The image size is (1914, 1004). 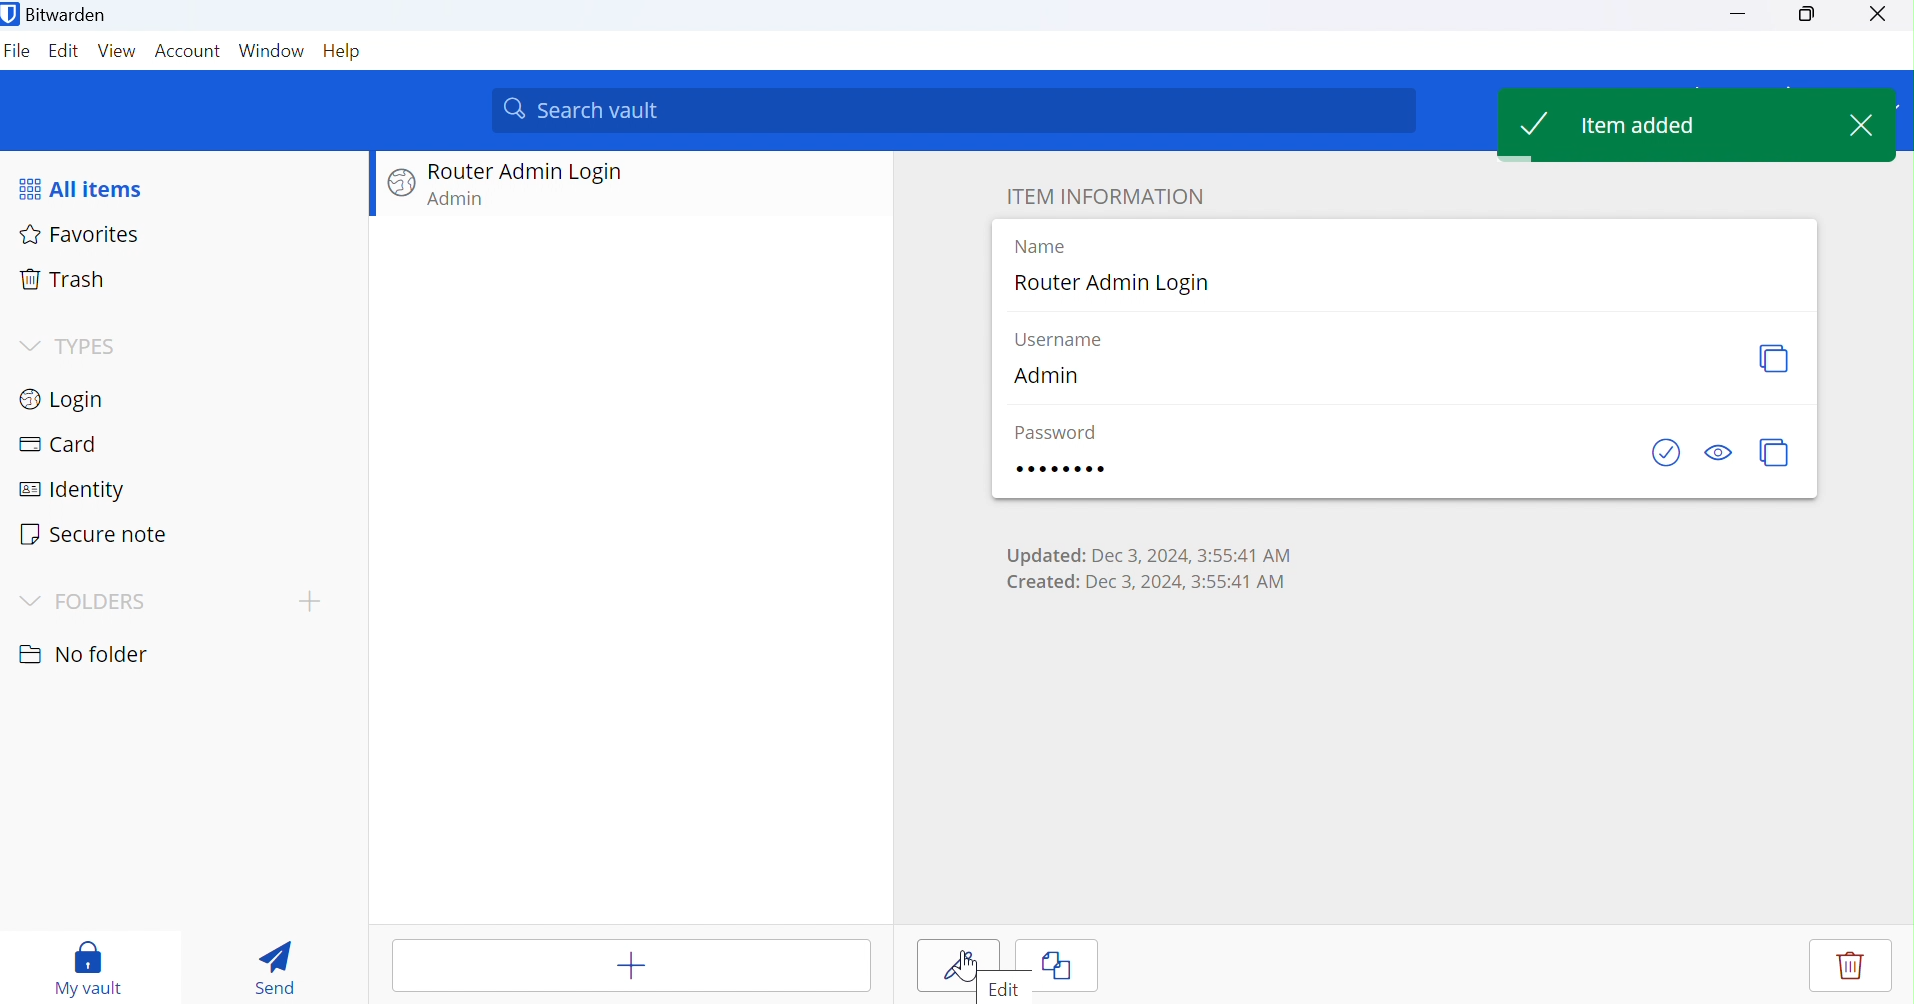 I want to click on File, so click(x=18, y=54).